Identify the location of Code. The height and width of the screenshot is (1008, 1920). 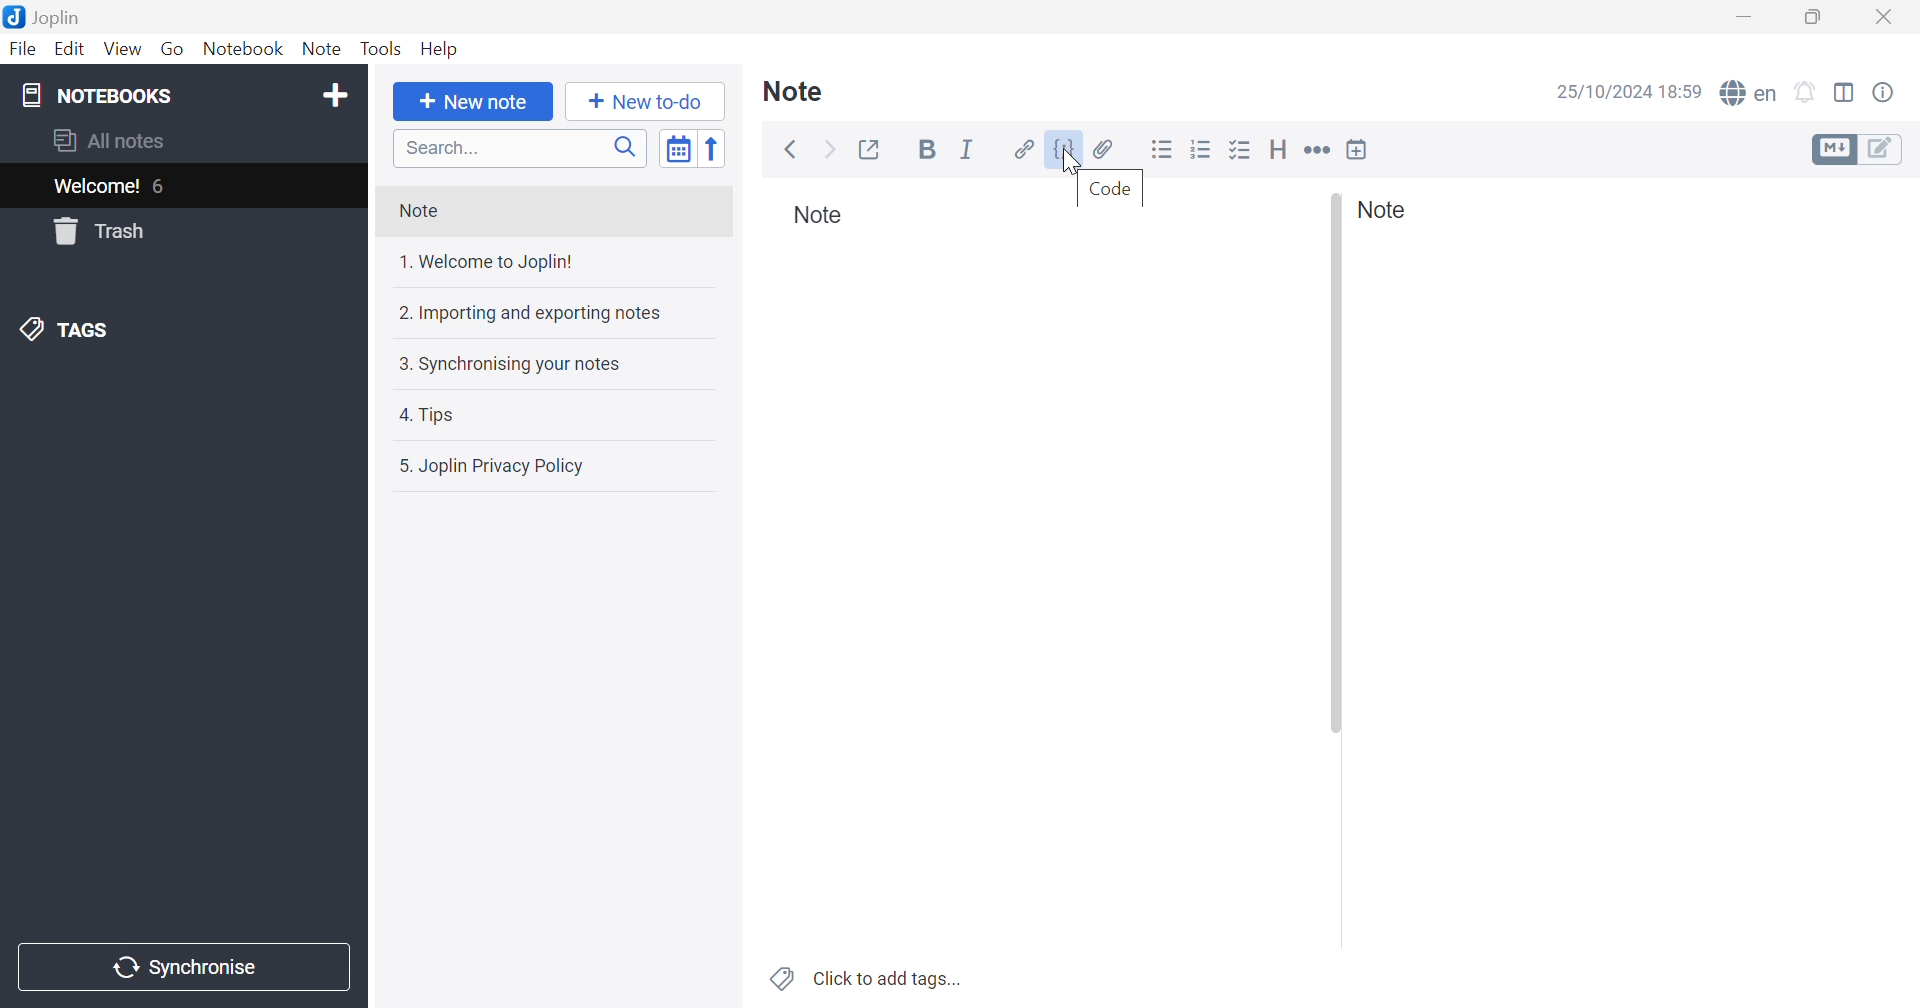
(1065, 150).